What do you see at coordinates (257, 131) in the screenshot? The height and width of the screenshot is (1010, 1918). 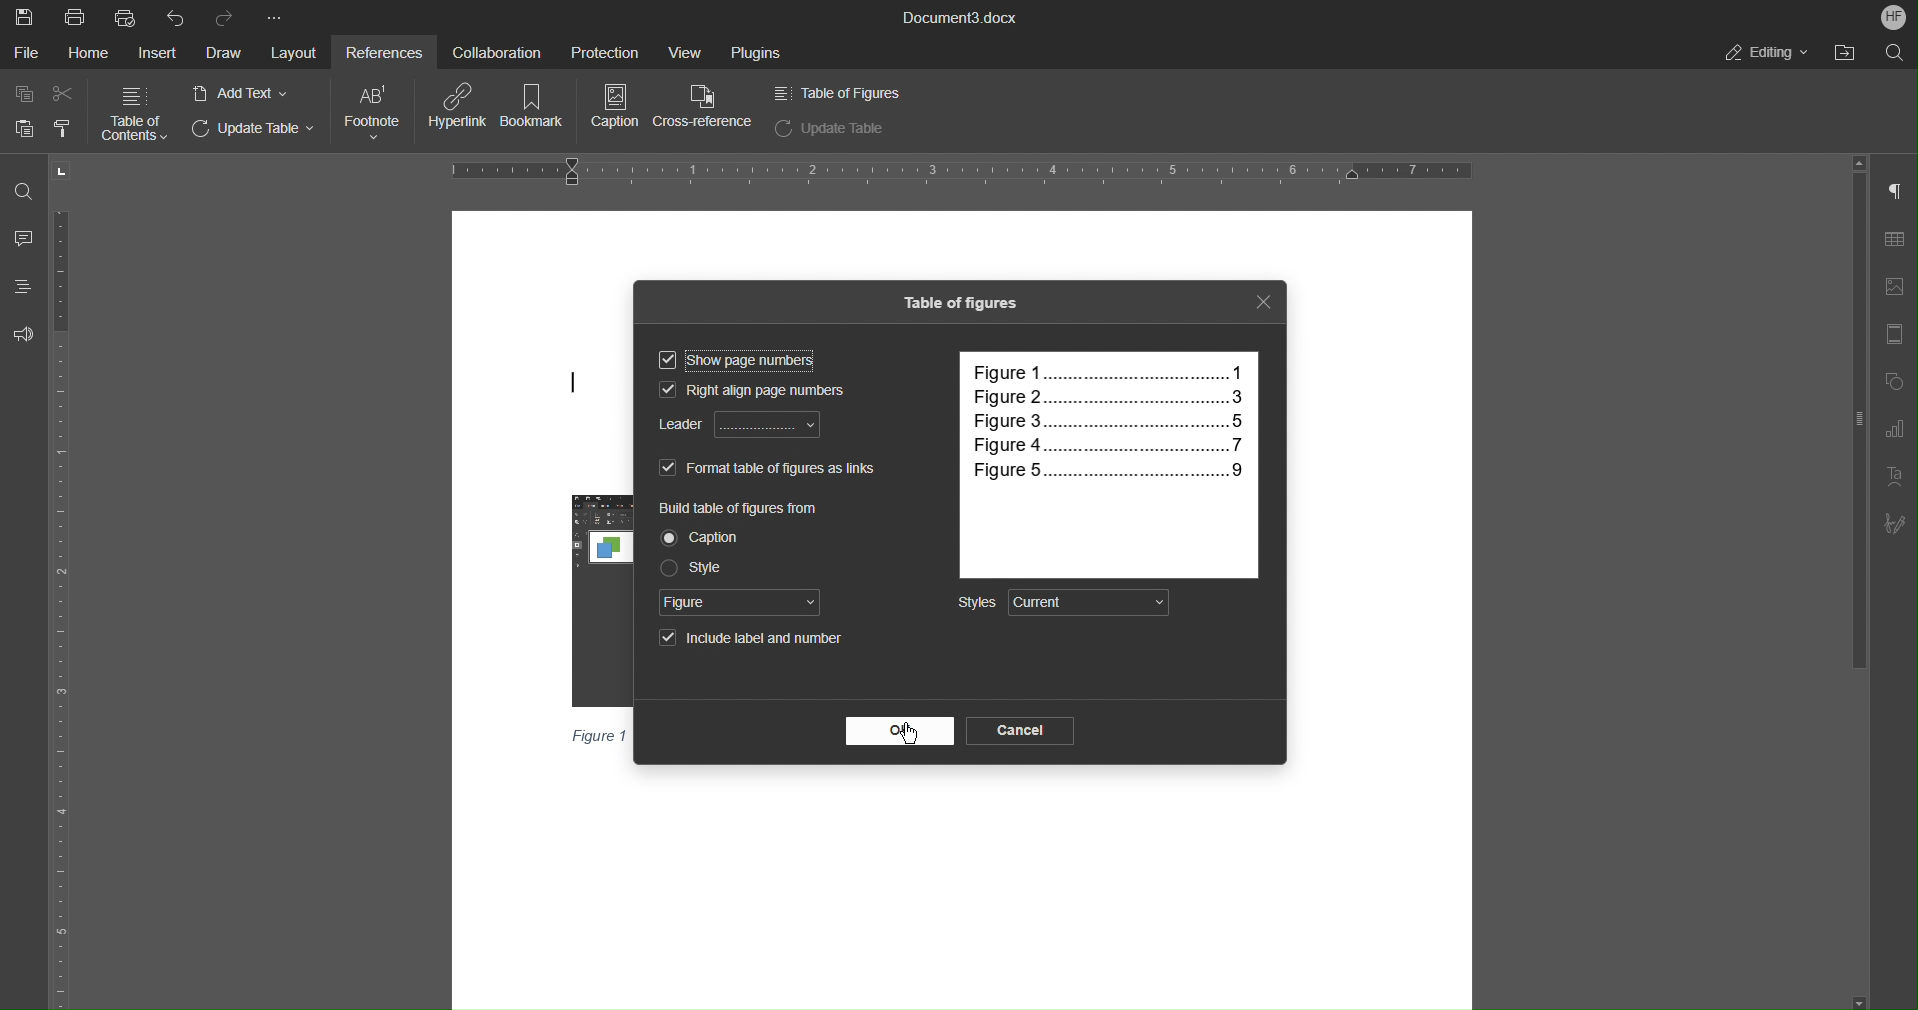 I see `Update Table` at bounding box center [257, 131].